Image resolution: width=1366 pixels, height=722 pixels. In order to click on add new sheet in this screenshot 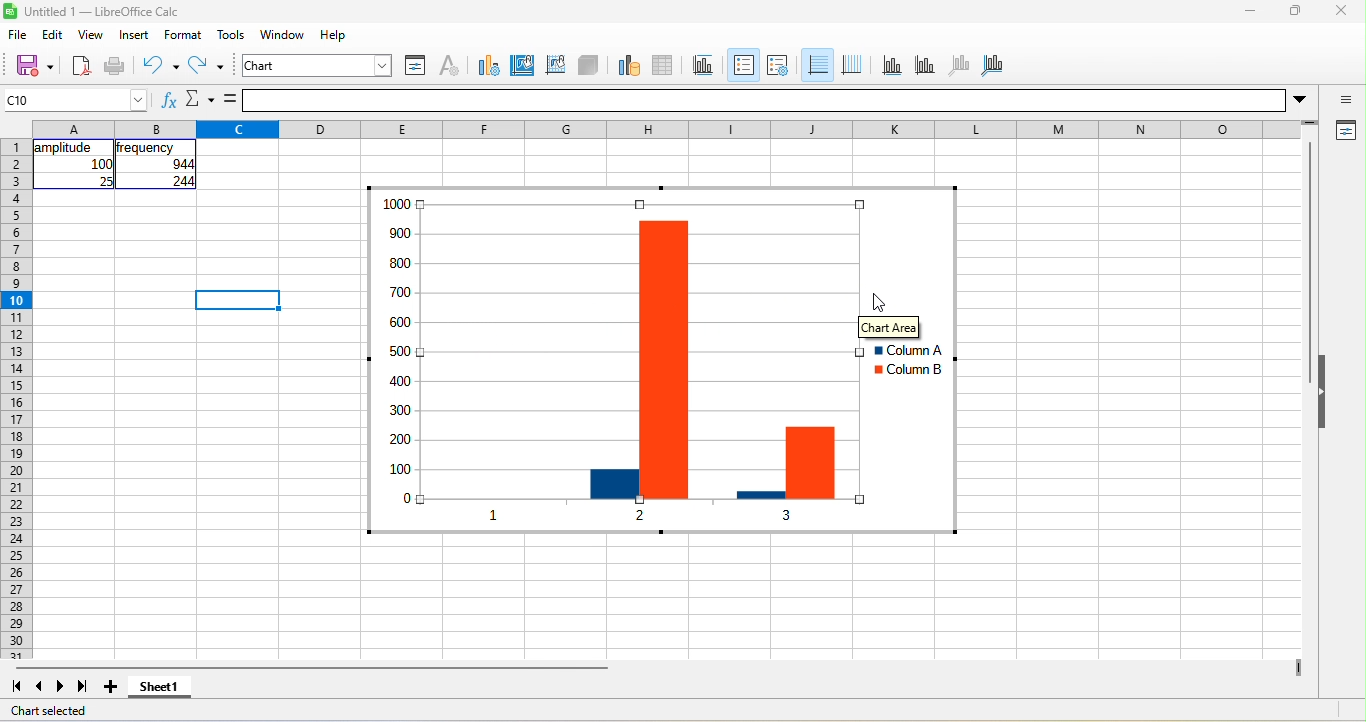, I will do `click(111, 687)`.